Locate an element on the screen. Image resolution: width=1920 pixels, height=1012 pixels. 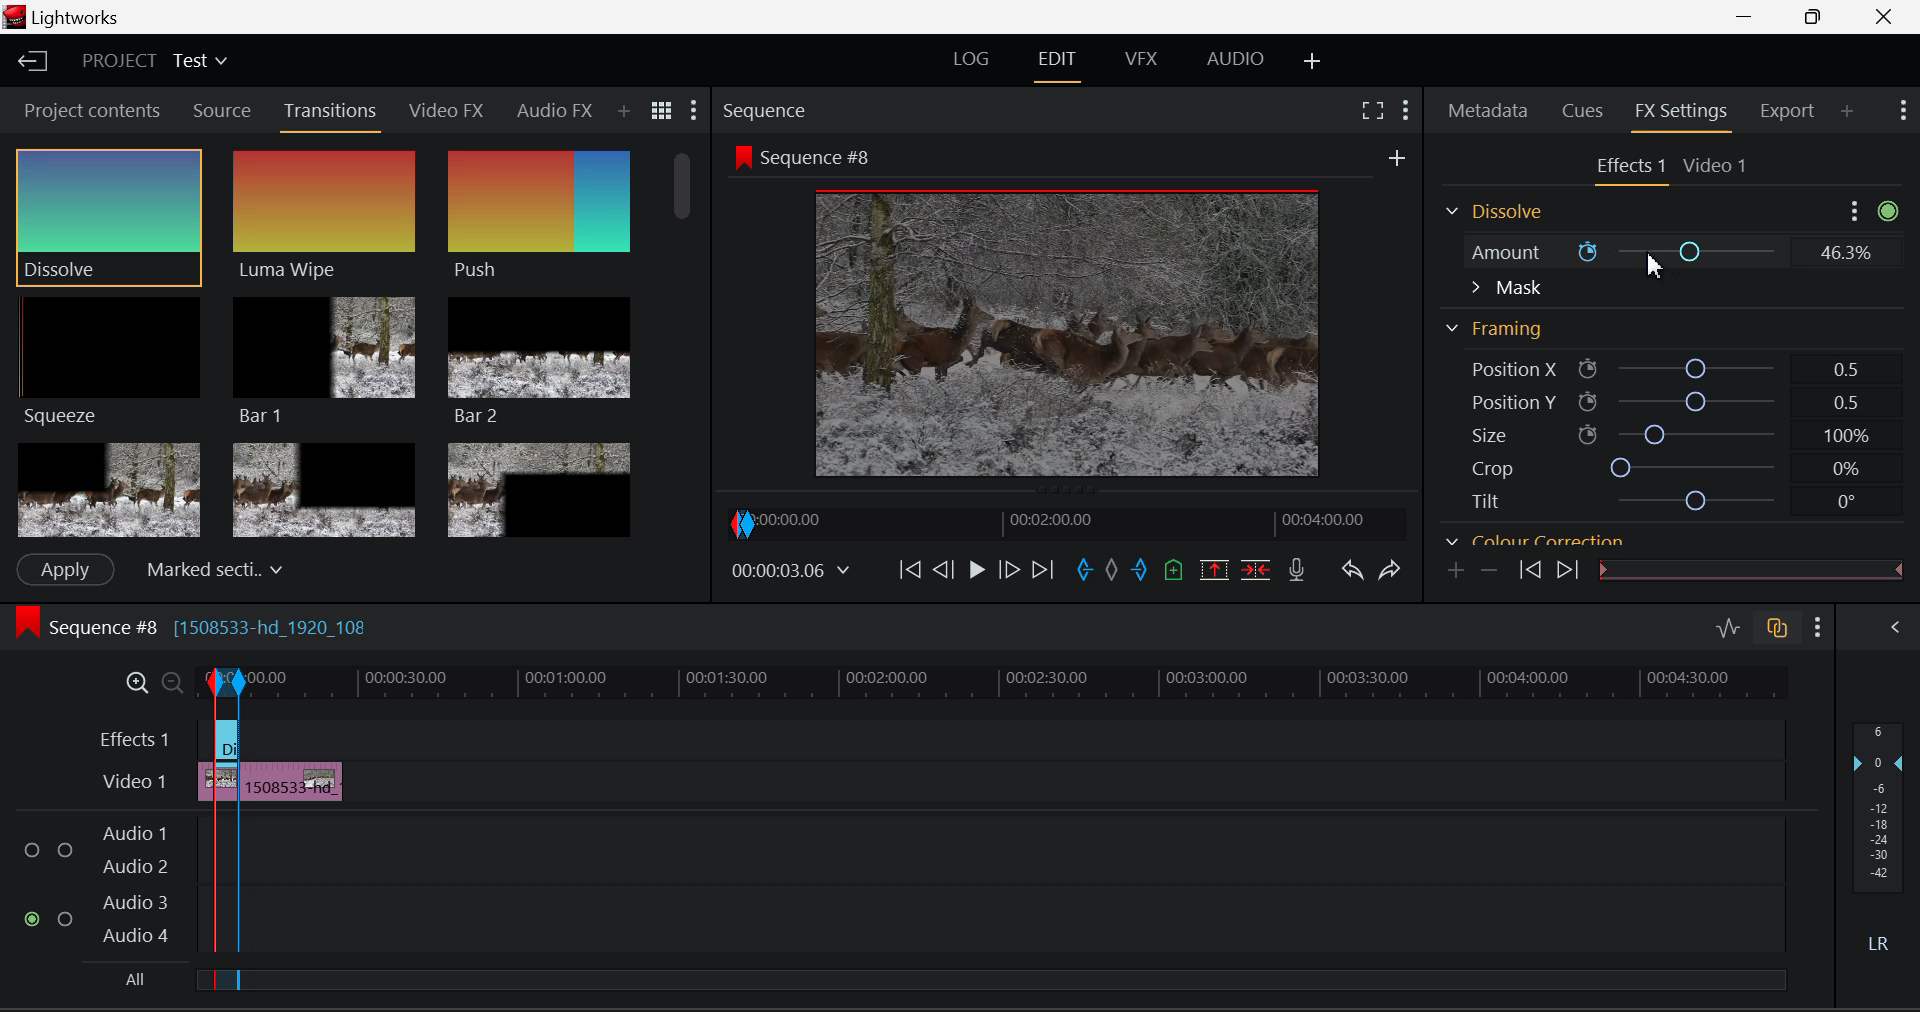
Restore Down is located at coordinates (1751, 17).